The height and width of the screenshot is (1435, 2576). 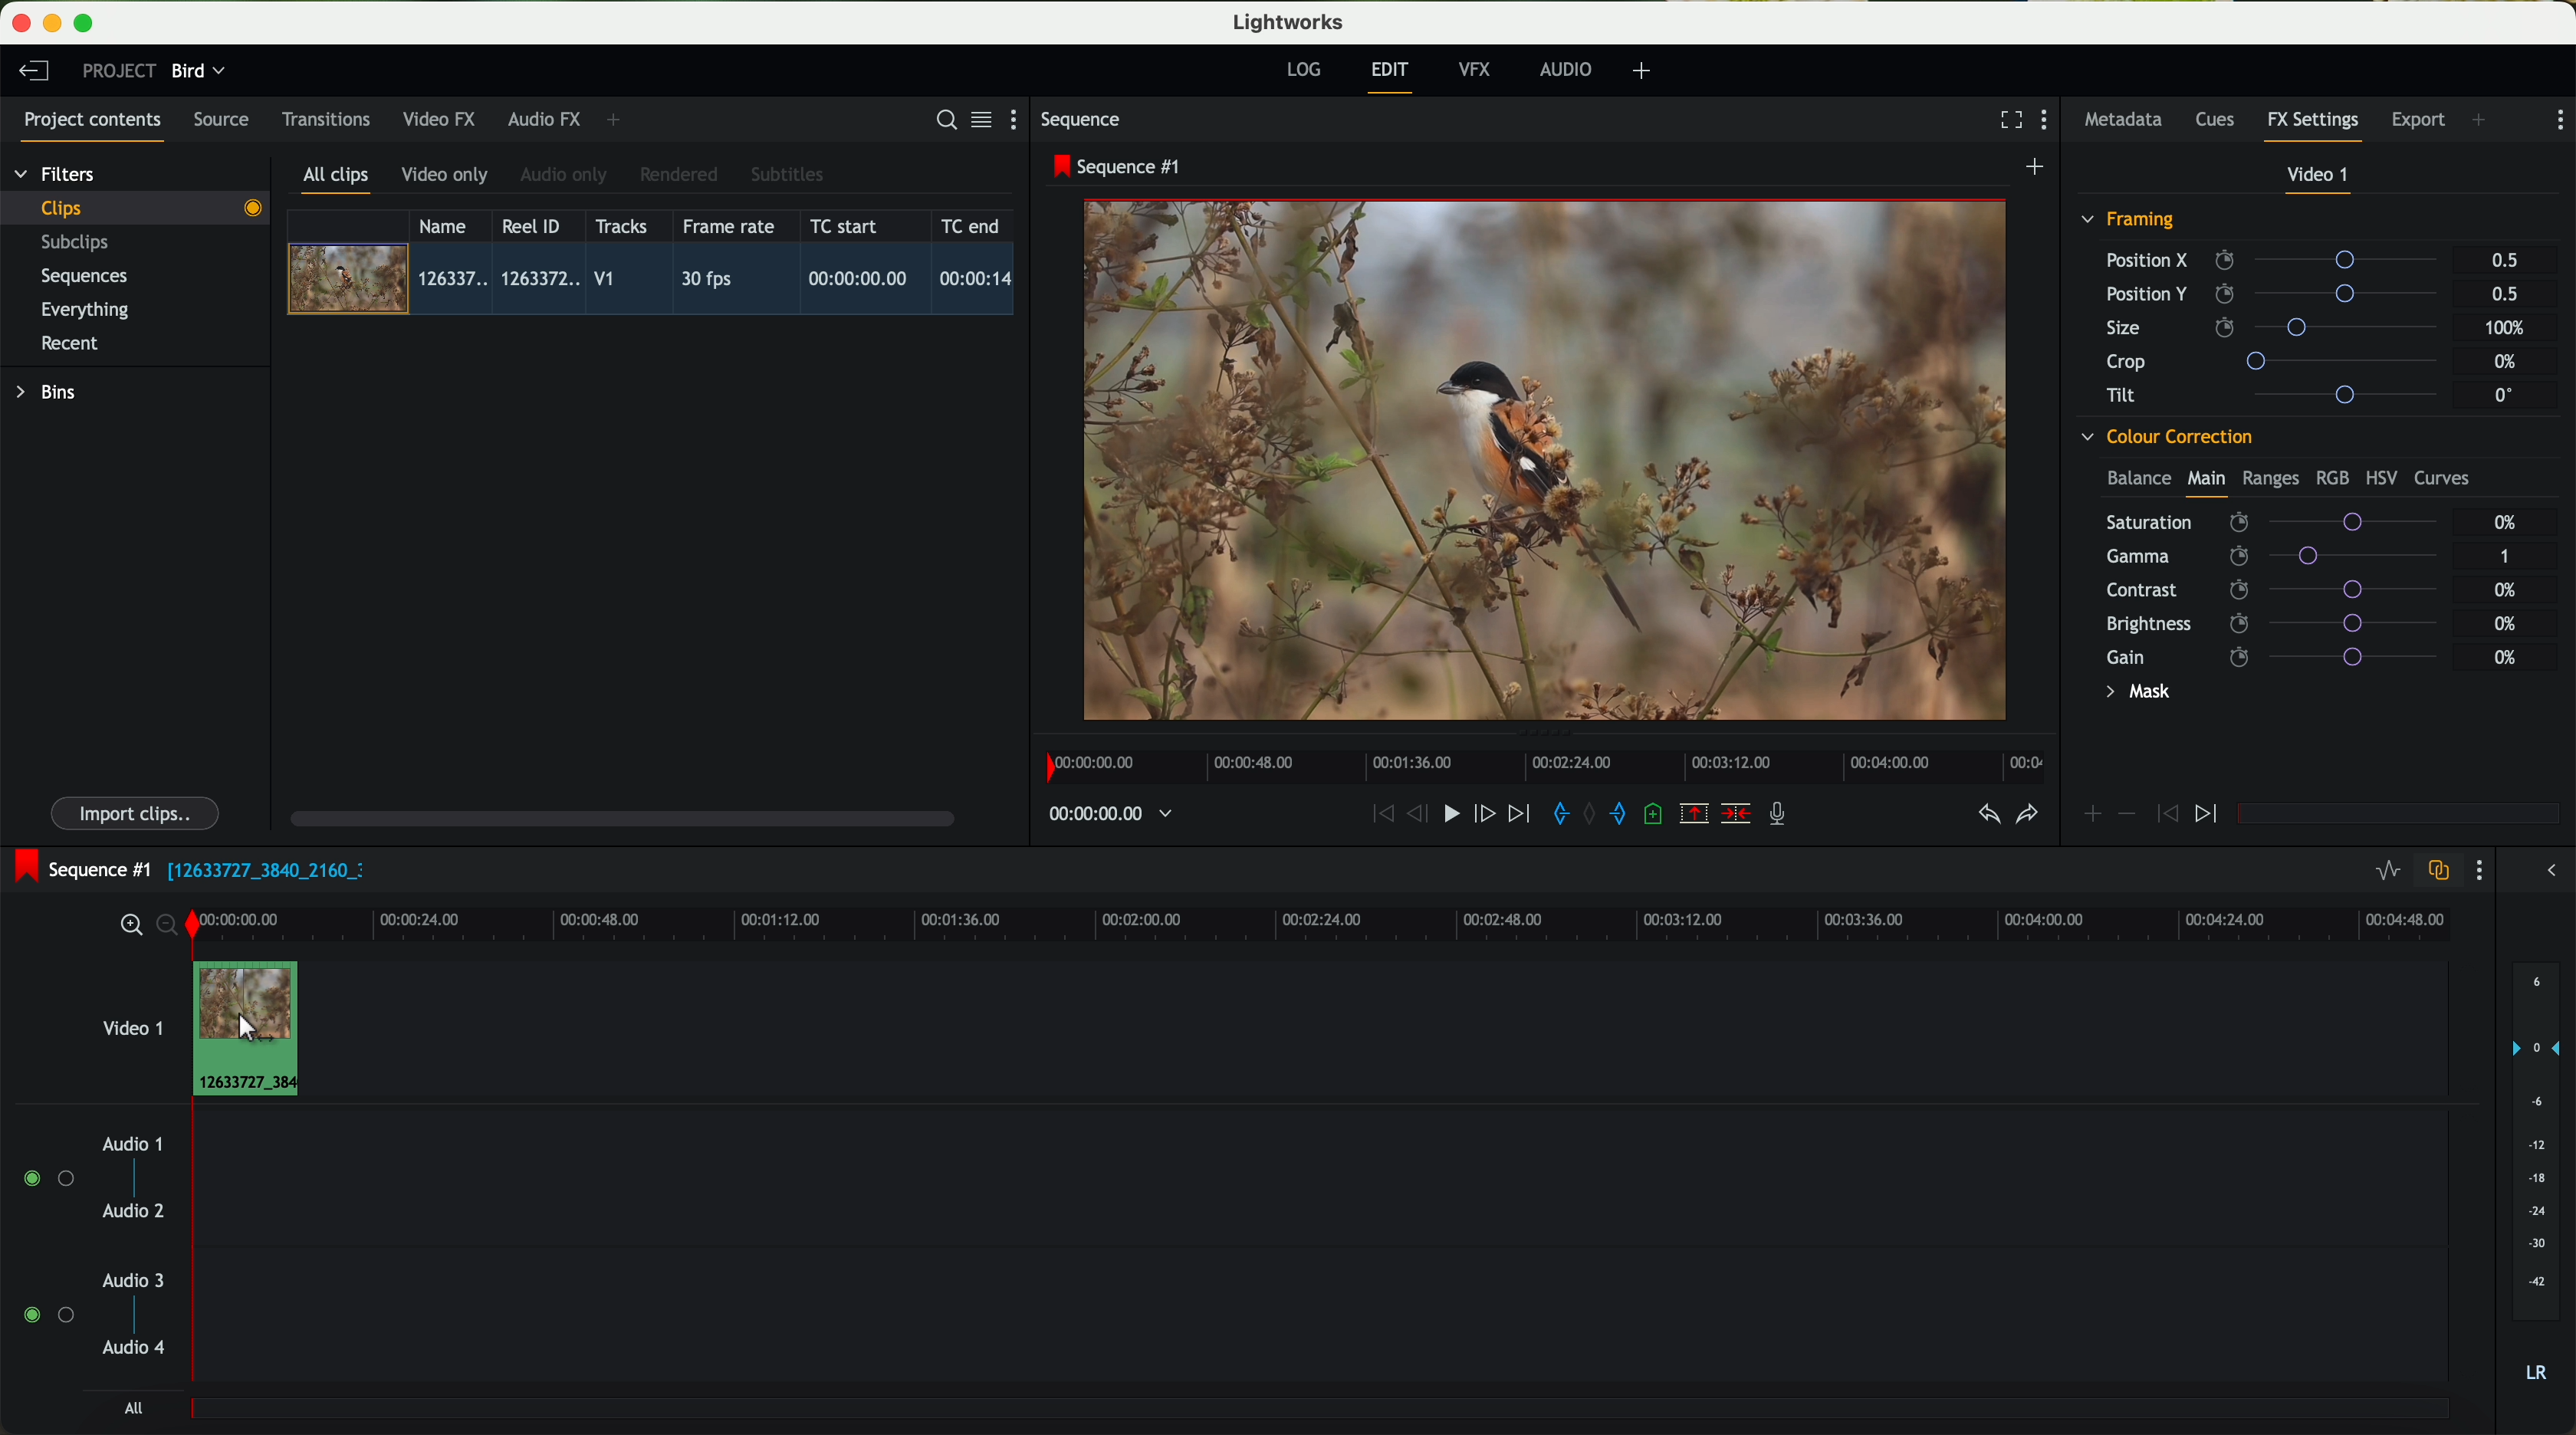 I want to click on toggle auto track sync, so click(x=2434, y=872).